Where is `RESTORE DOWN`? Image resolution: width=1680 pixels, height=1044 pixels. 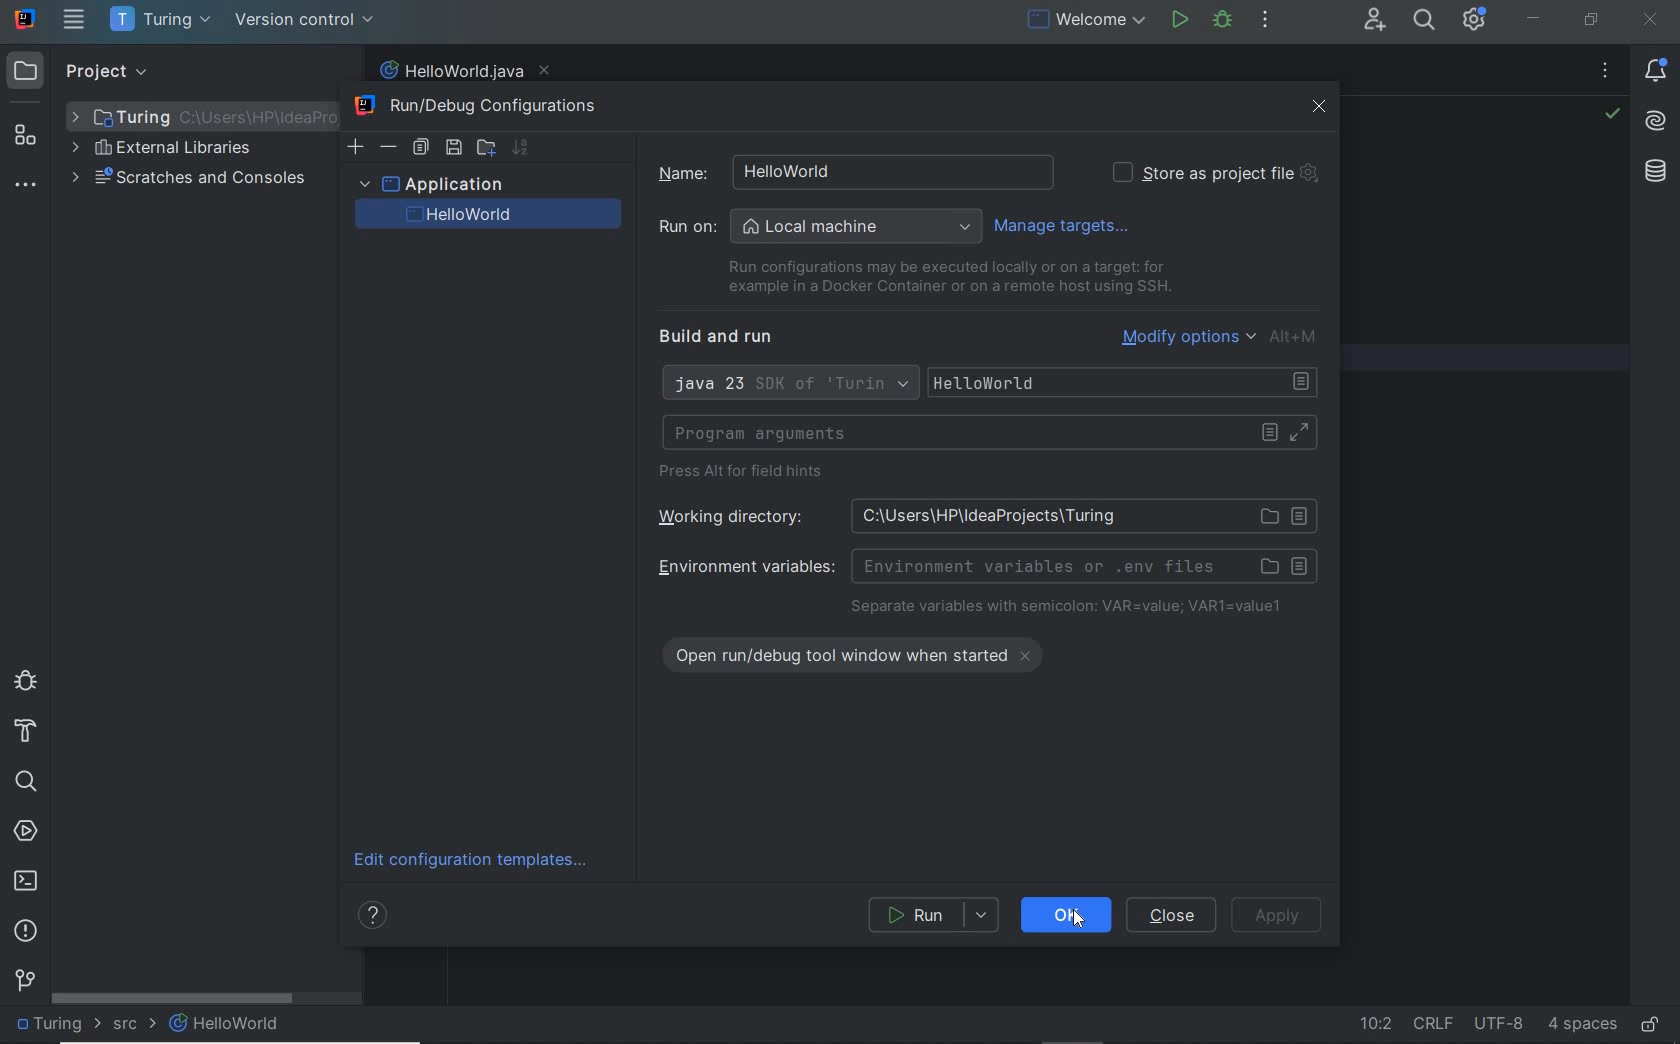
RESTORE DOWN is located at coordinates (1592, 19).